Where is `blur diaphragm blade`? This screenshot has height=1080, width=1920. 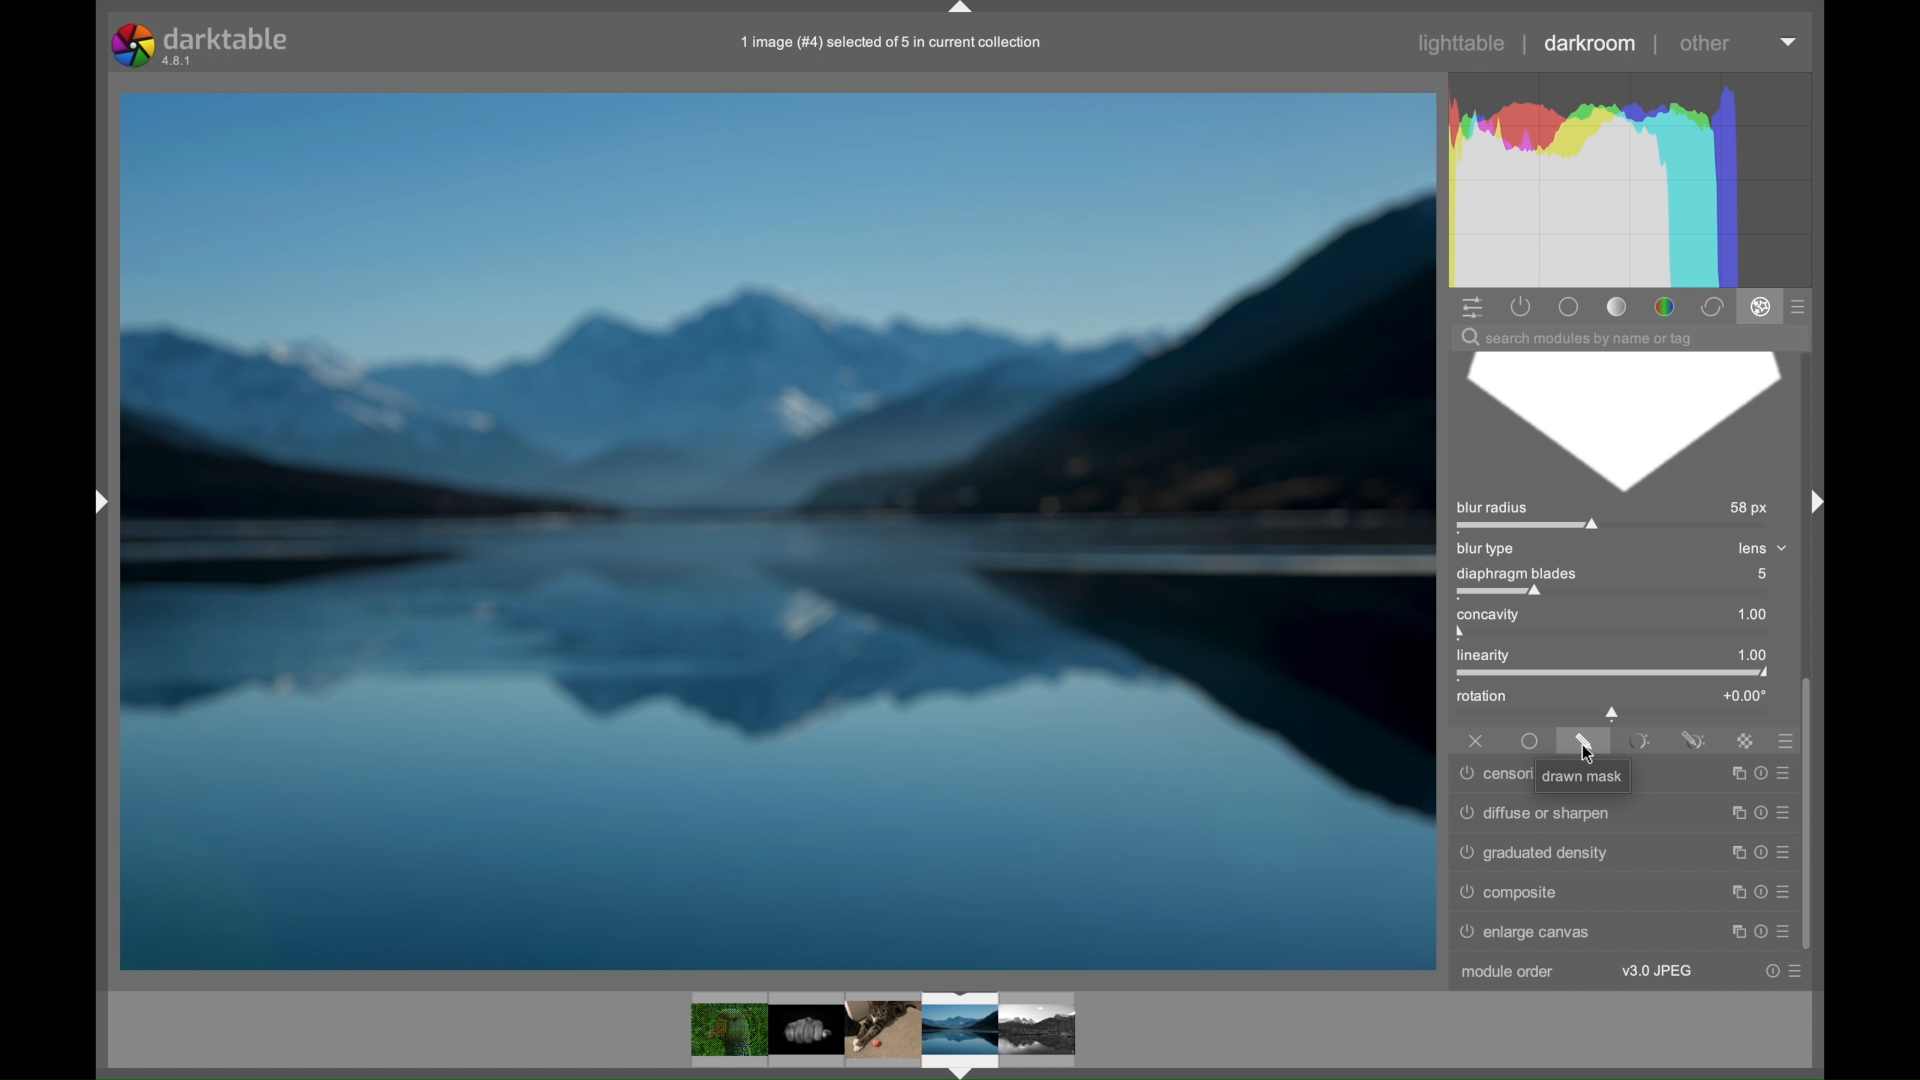
blur diaphragm blade is located at coordinates (1620, 423).